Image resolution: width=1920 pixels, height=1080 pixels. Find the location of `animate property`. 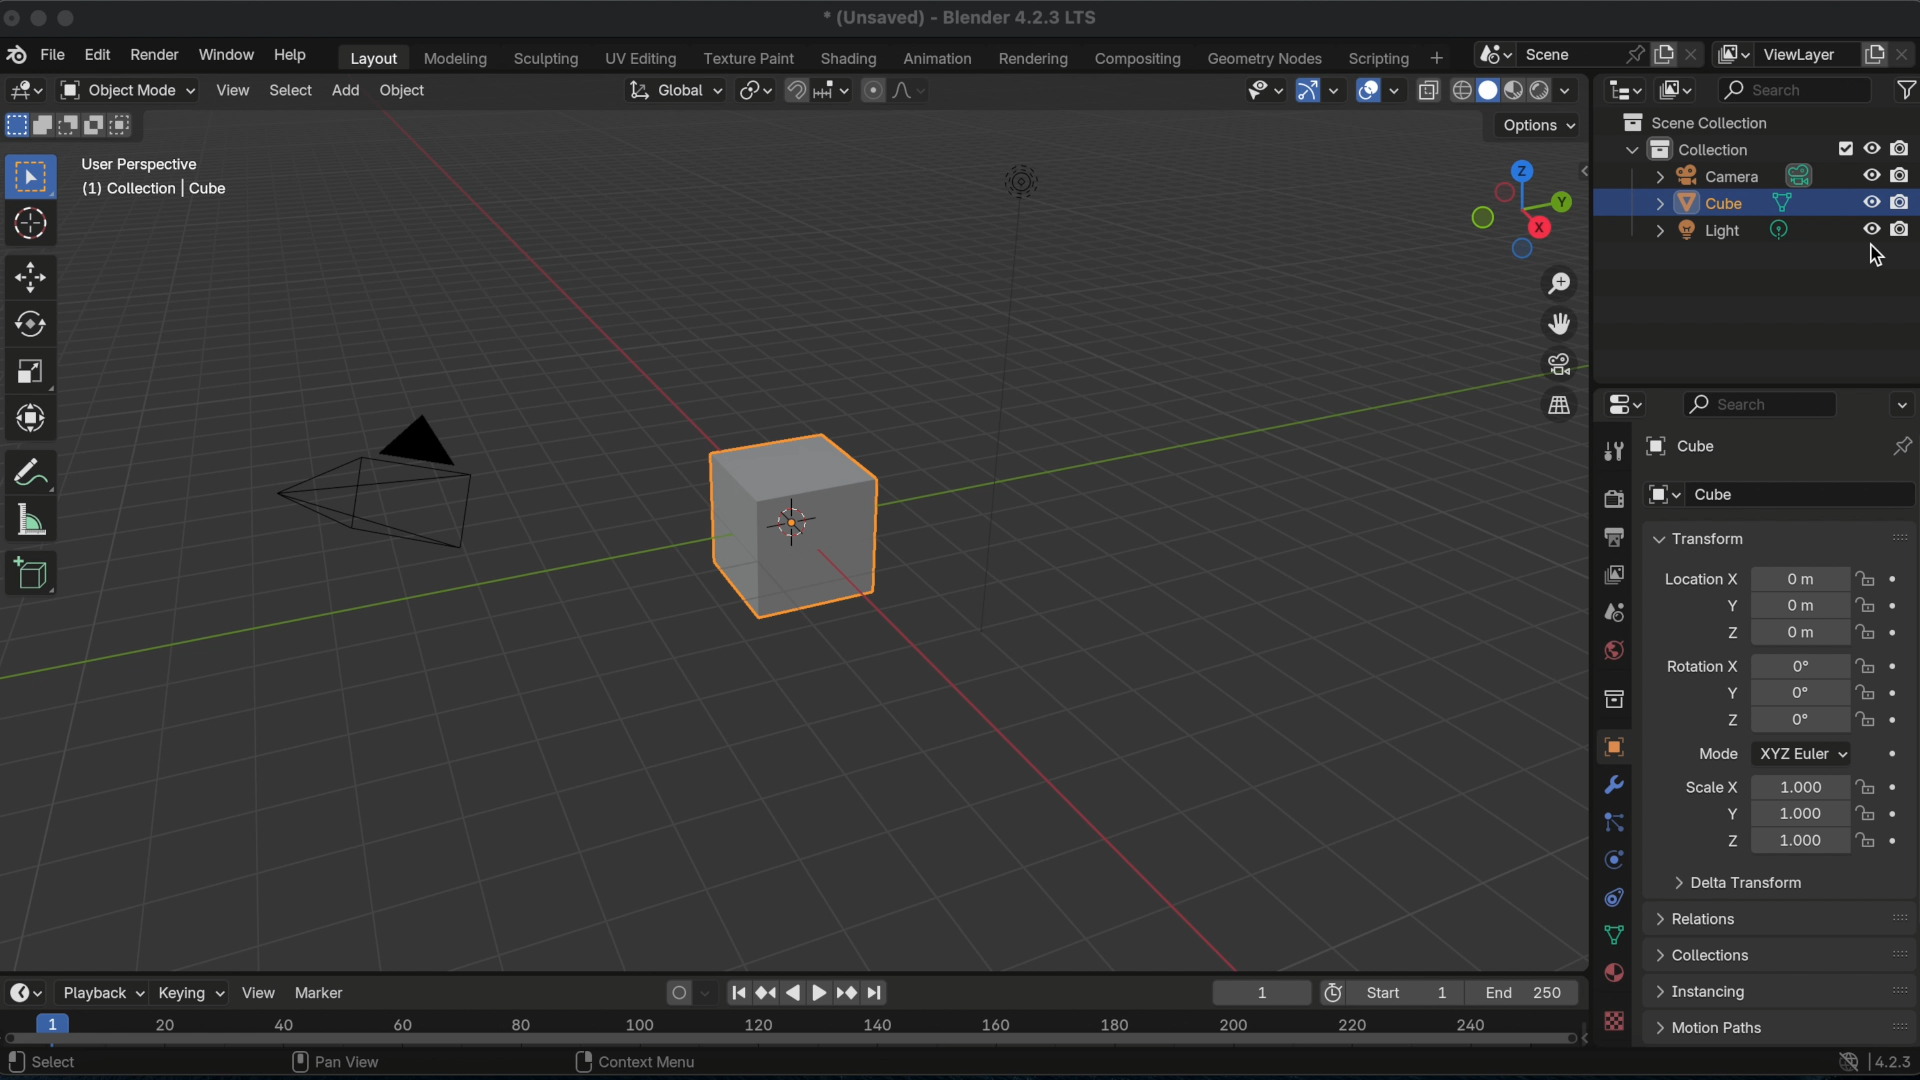

animate property is located at coordinates (1901, 812).